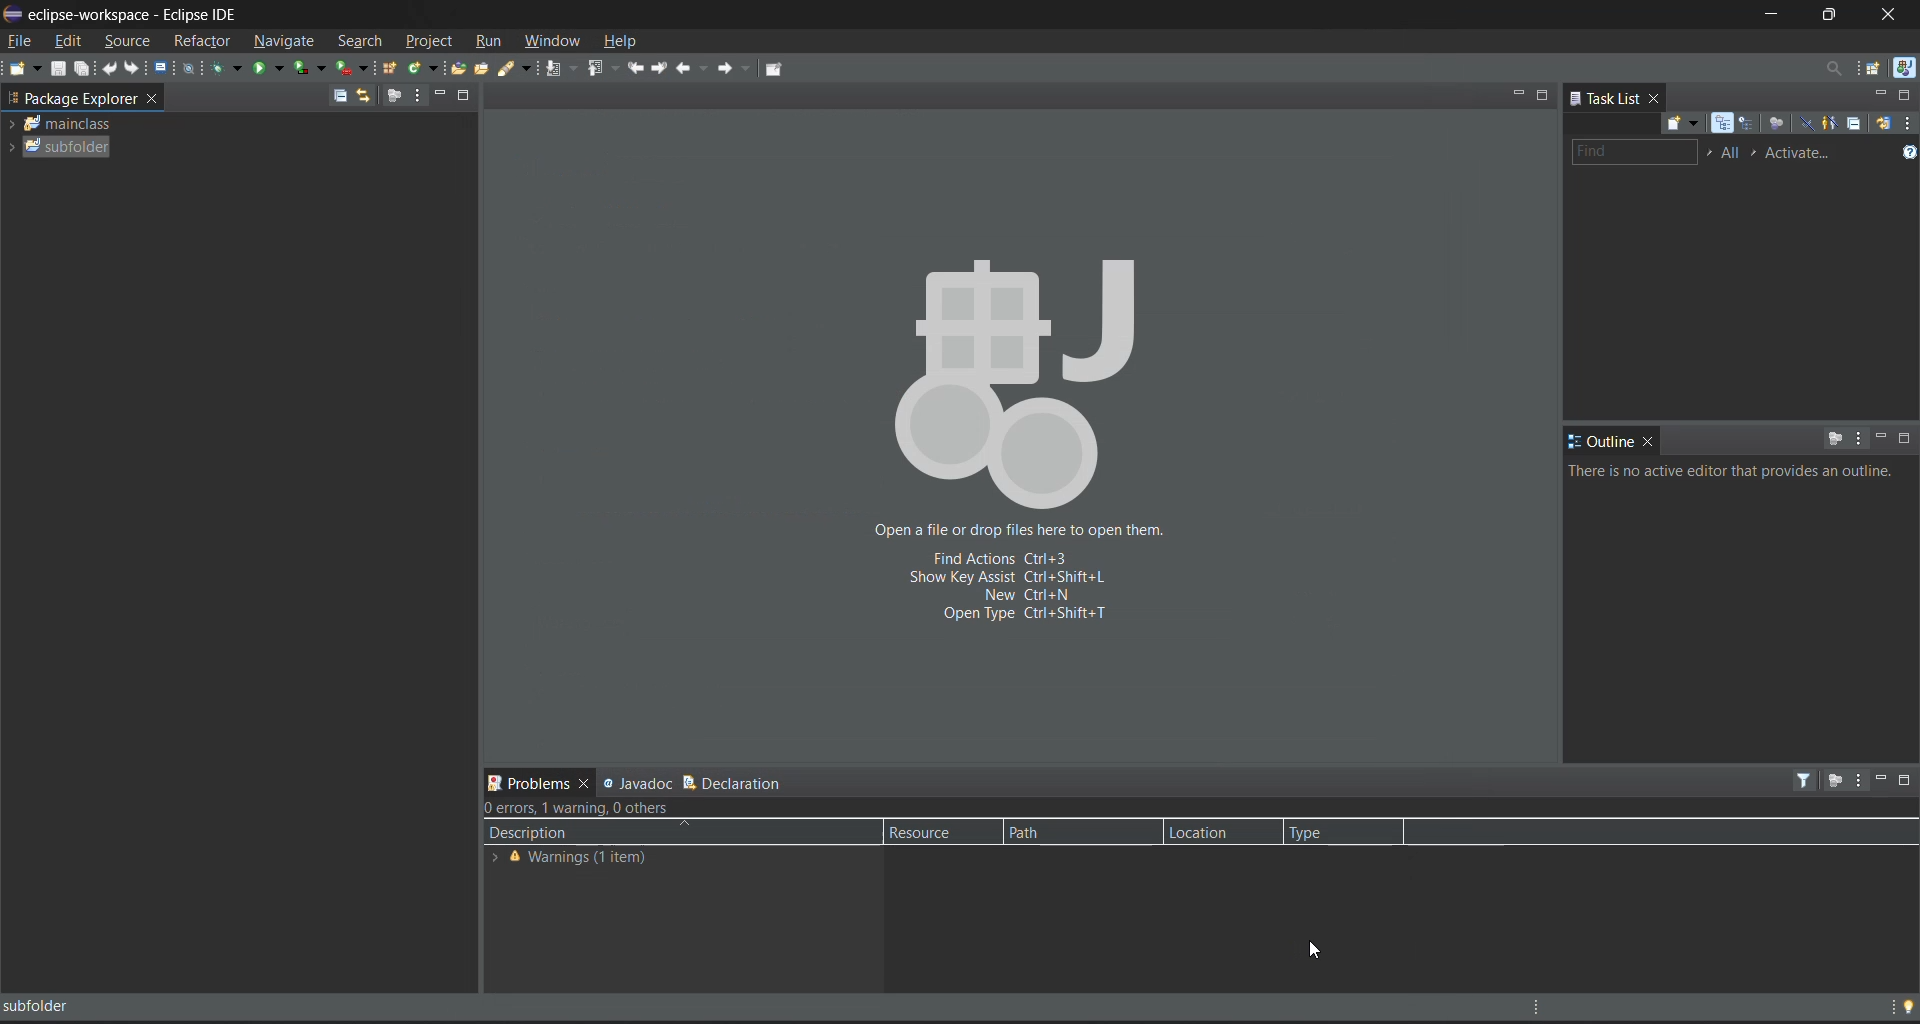 The image size is (1920, 1024). I want to click on find, so click(1634, 152).